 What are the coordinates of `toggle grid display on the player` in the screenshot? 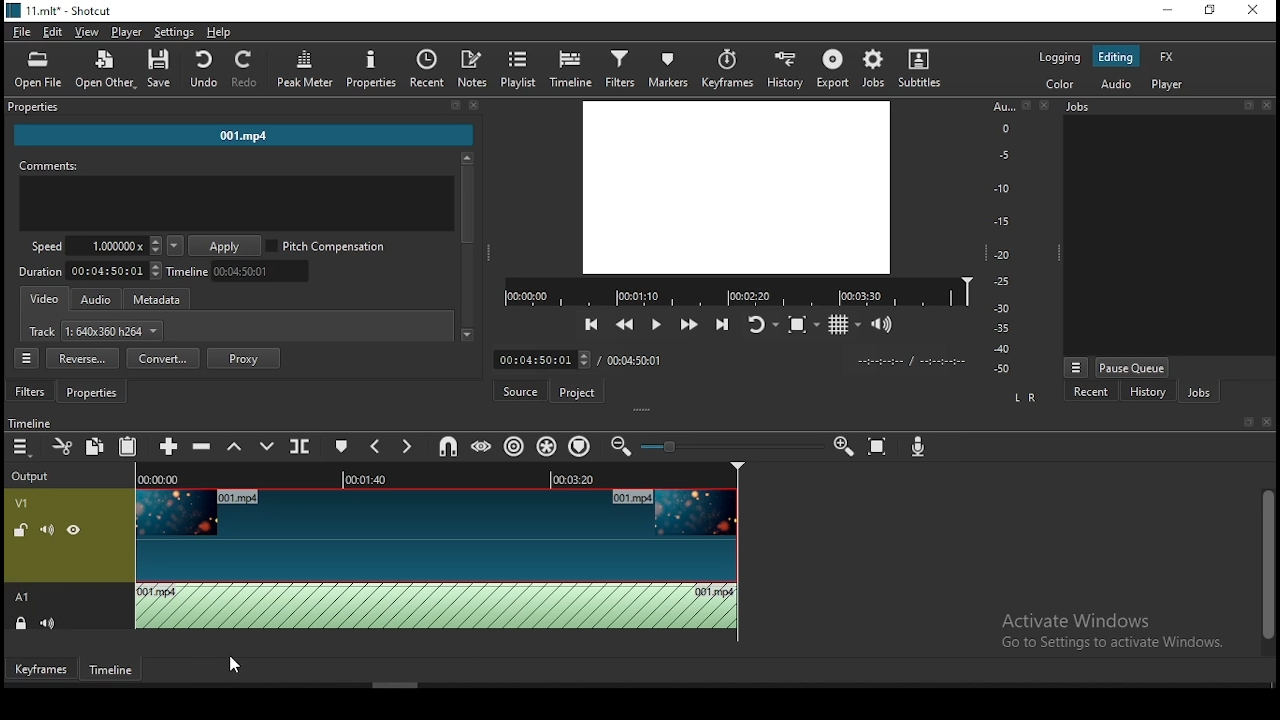 It's located at (847, 325).